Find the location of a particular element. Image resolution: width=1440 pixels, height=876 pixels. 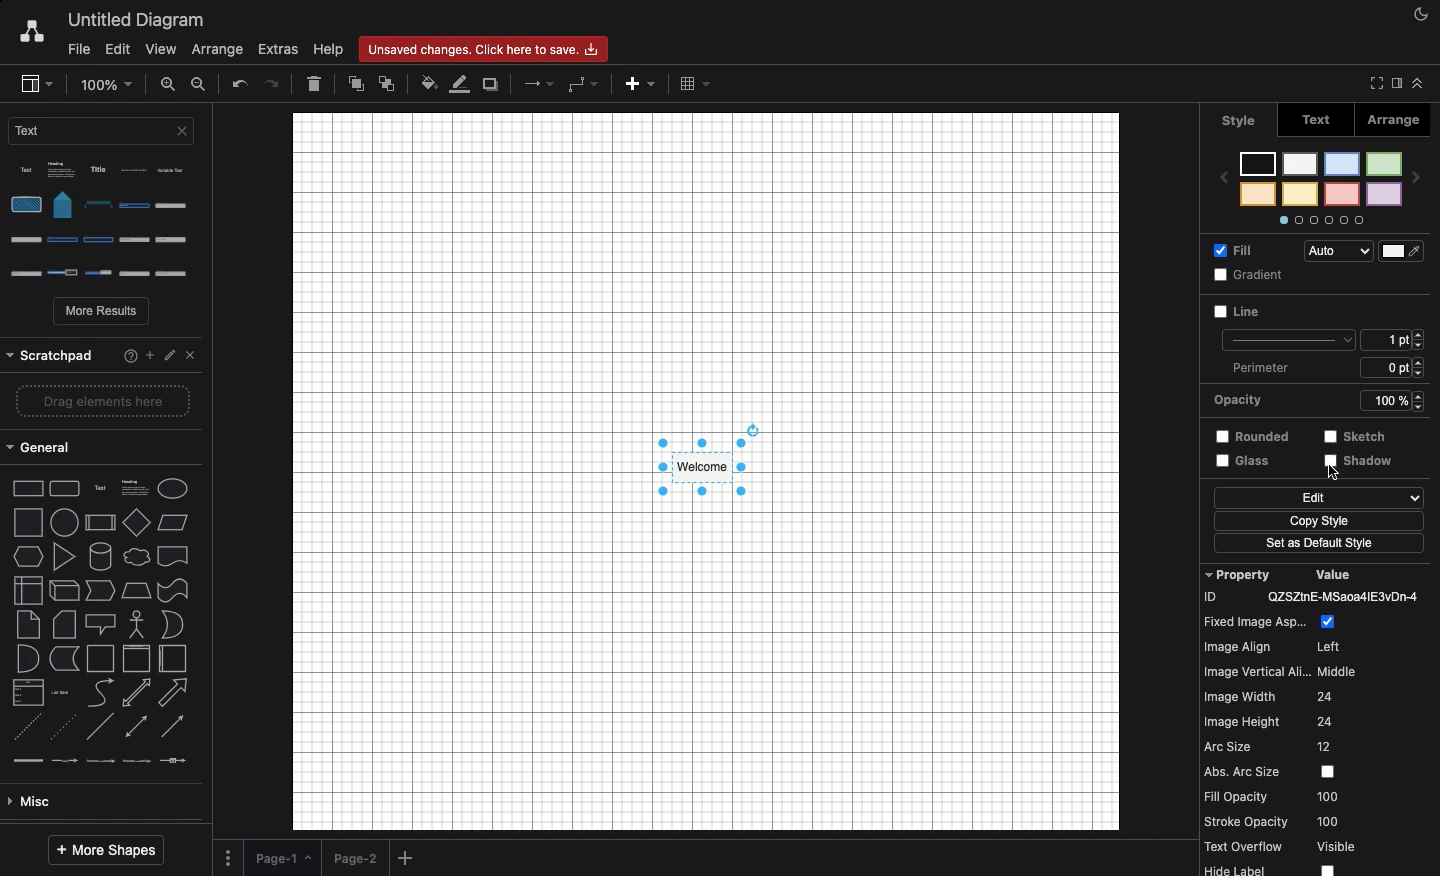

Rounded is located at coordinates (1247, 398).